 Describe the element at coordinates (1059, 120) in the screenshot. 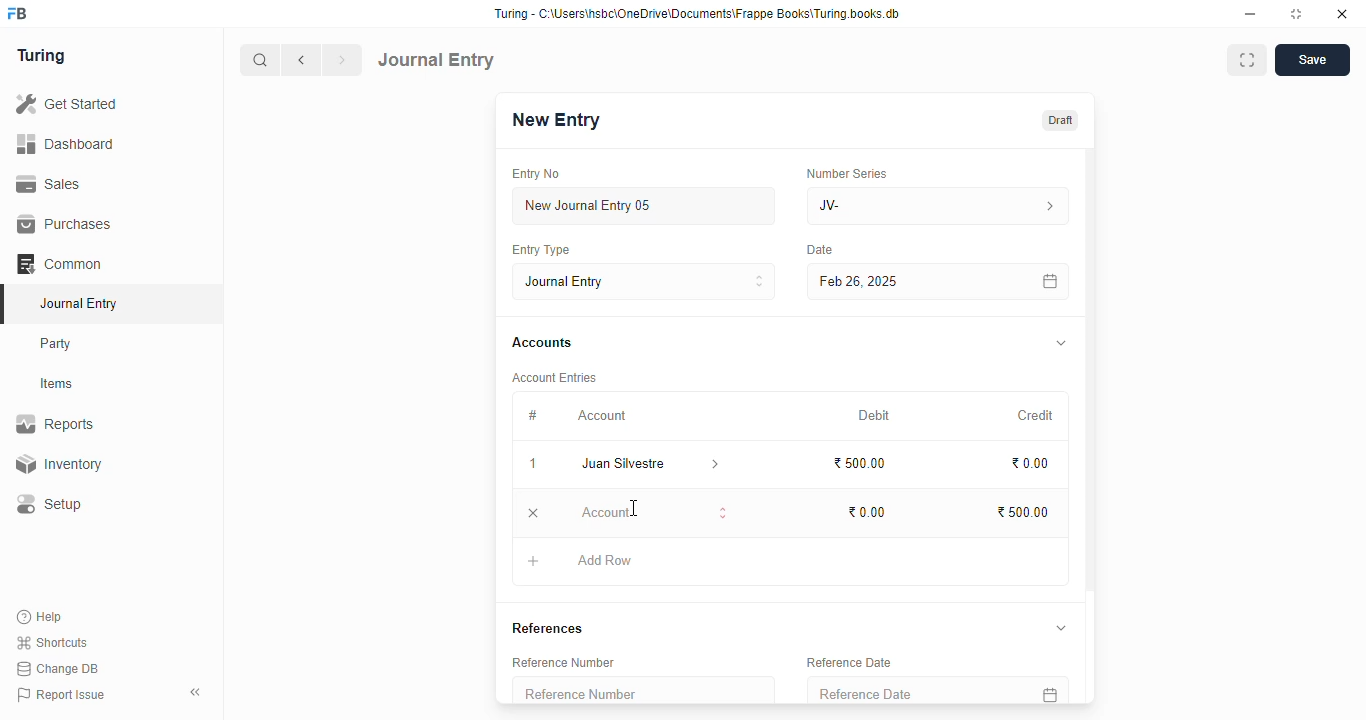

I see `draft` at that location.